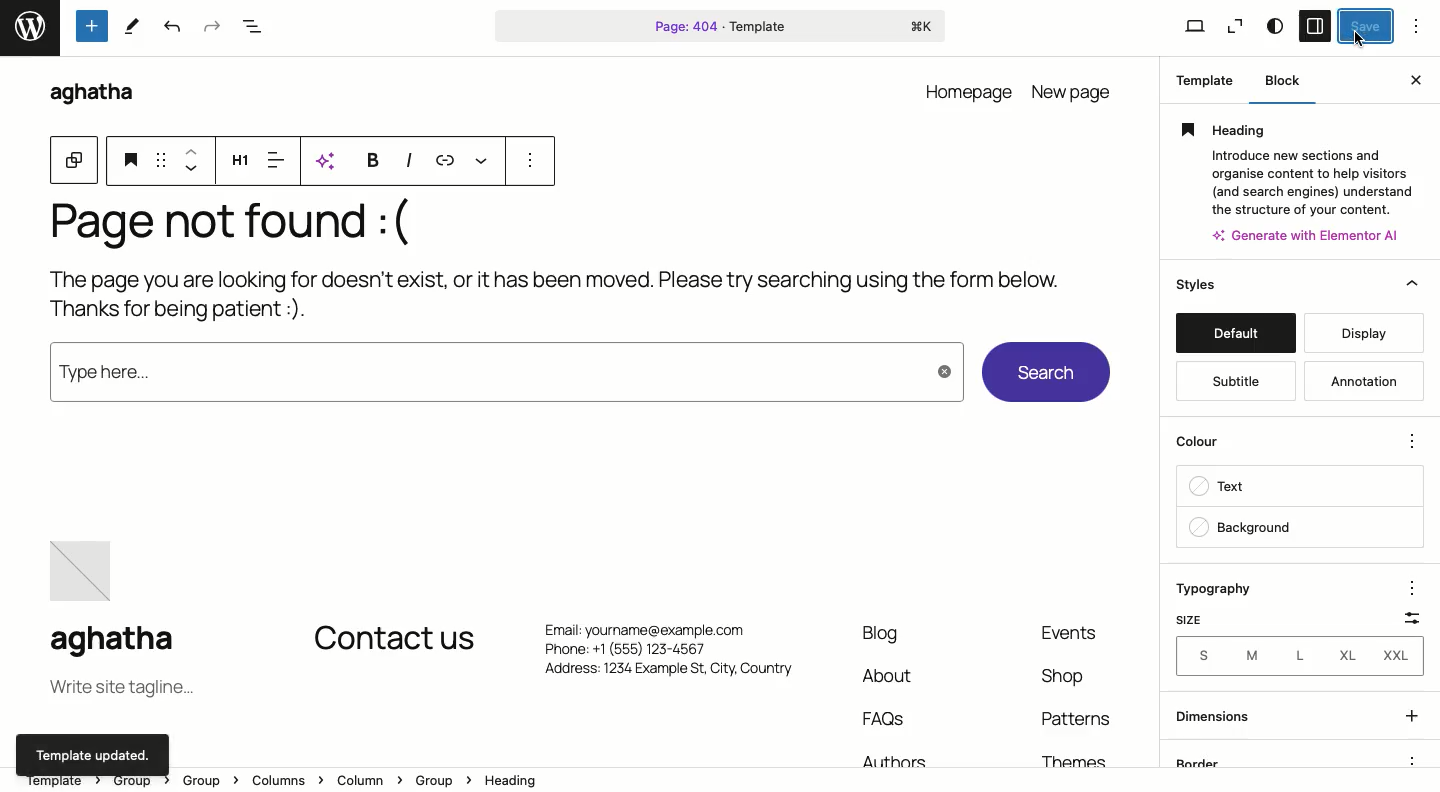 This screenshot has height=792, width=1440. I want to click on homepage, so click(970, 90).